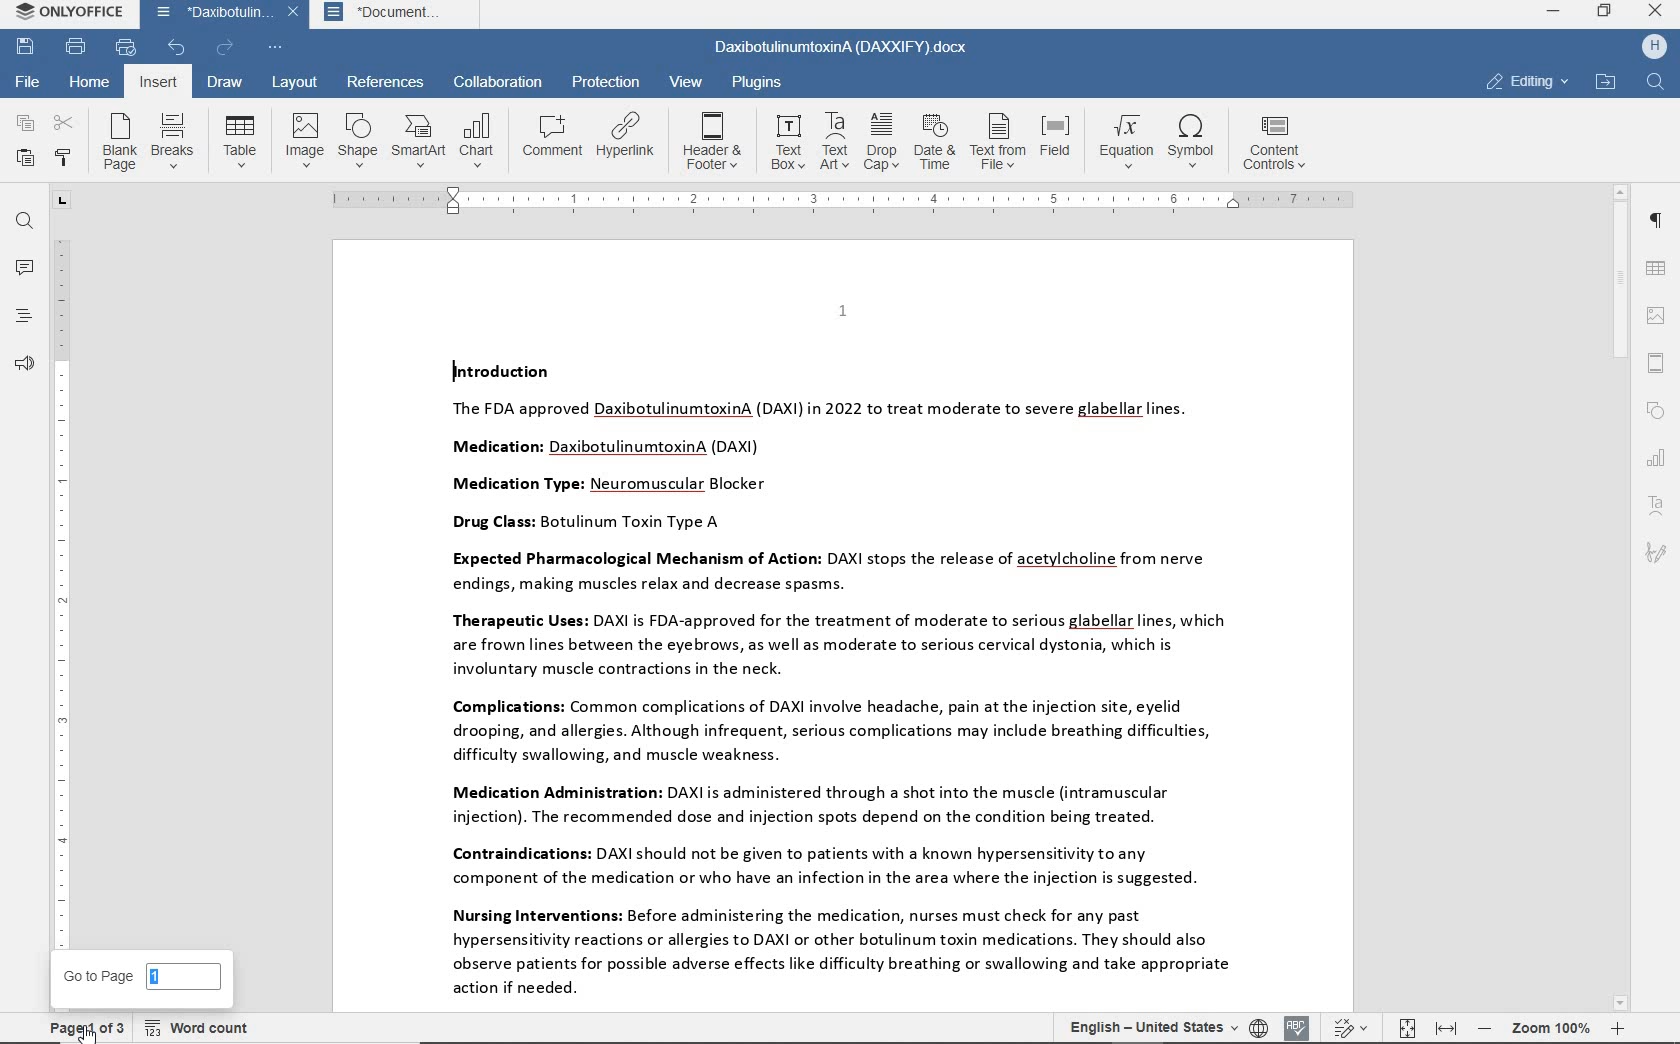 This screenshot has width=1680, height=1044. Describe the element at coordinates (787, 142) in the screenshot. I see `text box` at that location.